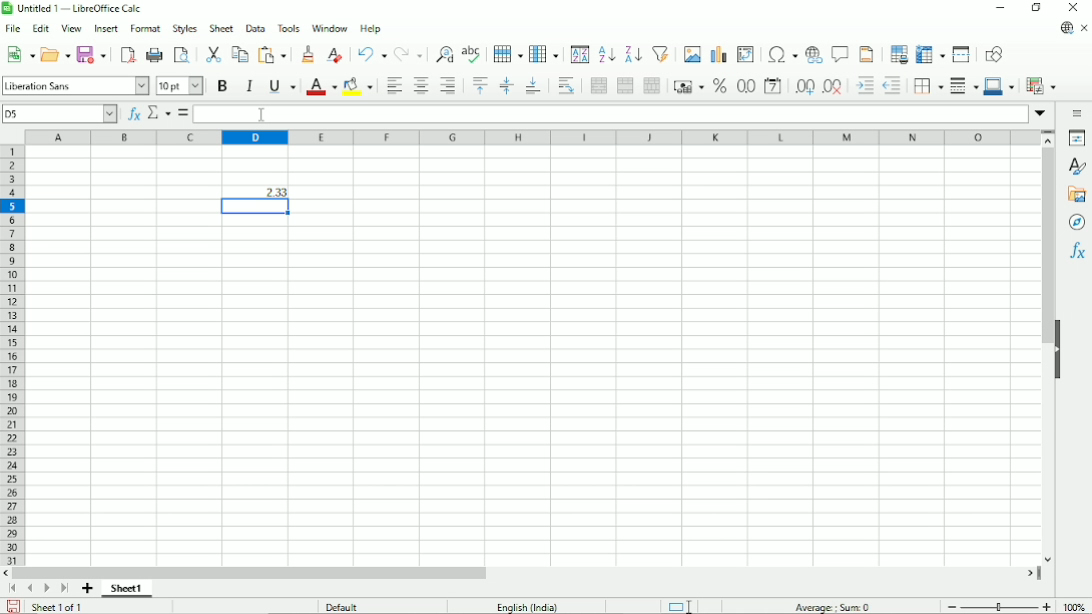 The image size is (1092, 614). I want to click on Open, so click(56, 53).